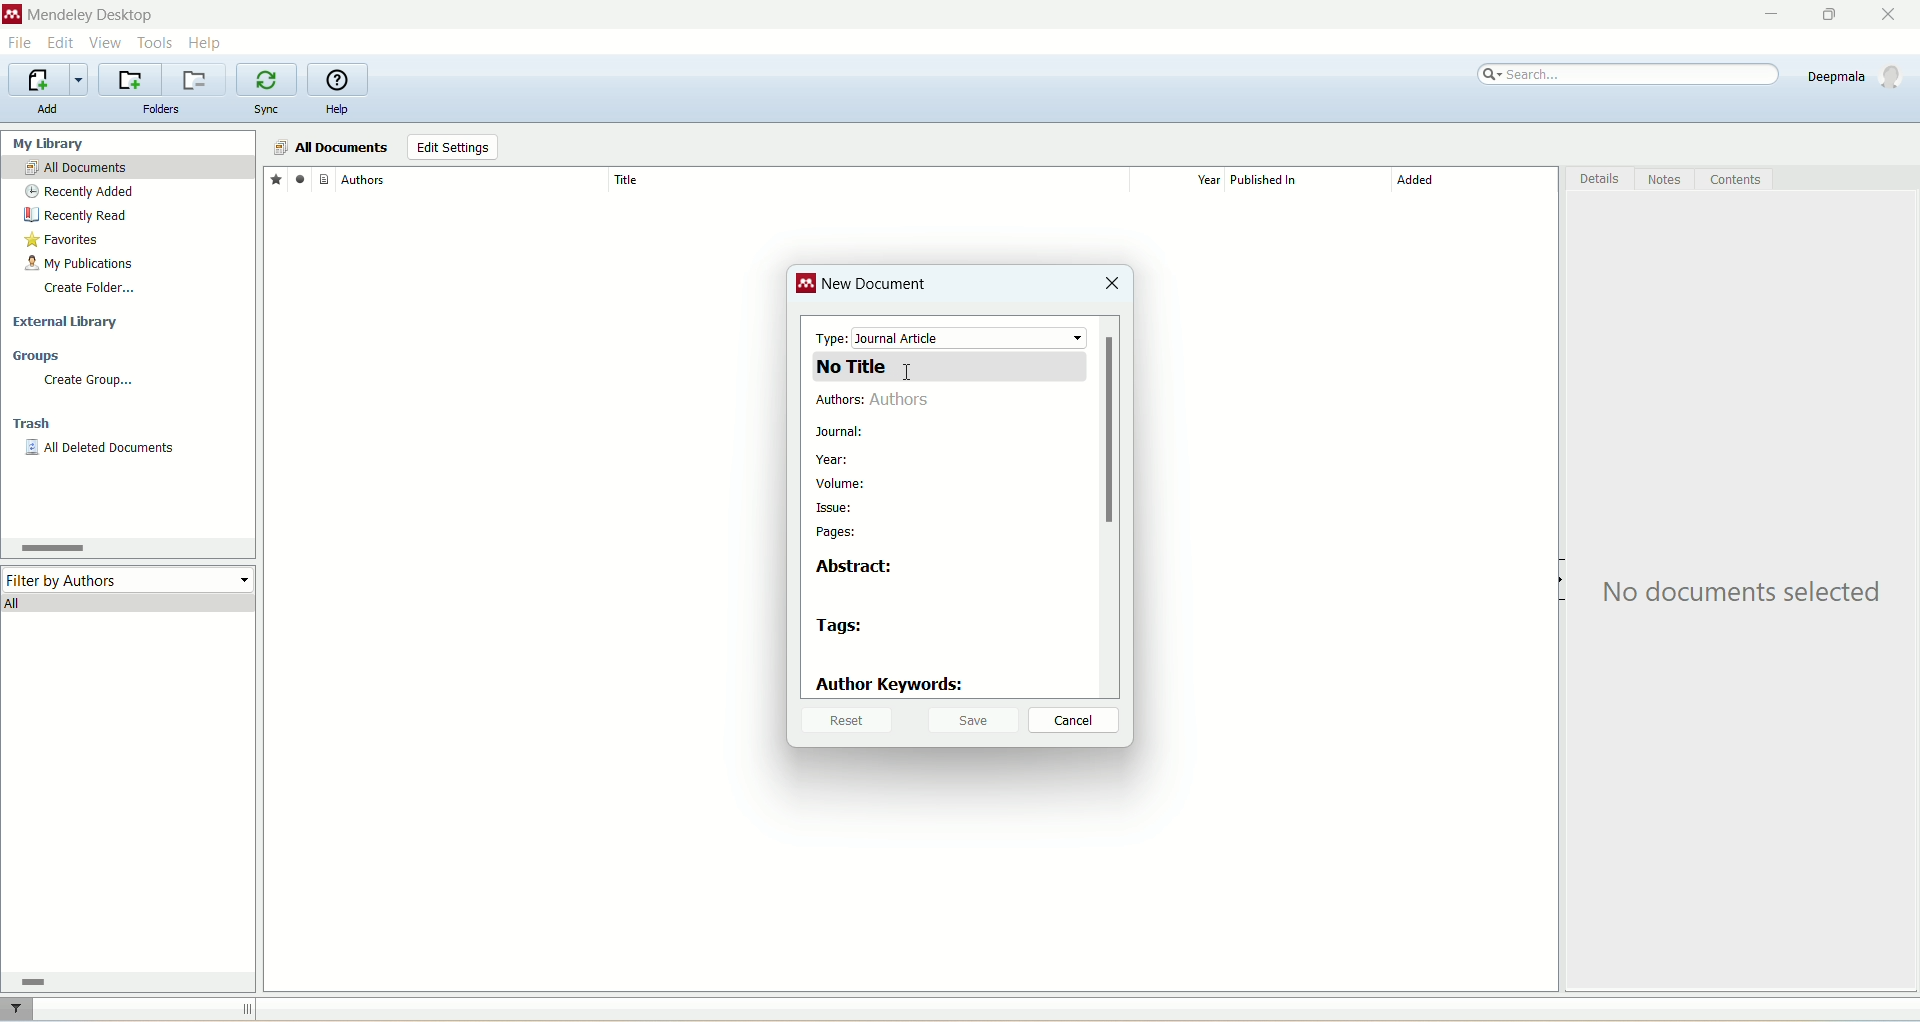 Image resolution: width=1920 pixels, height=1022 pixels. I want to click on cancel, so click(1075, 721).